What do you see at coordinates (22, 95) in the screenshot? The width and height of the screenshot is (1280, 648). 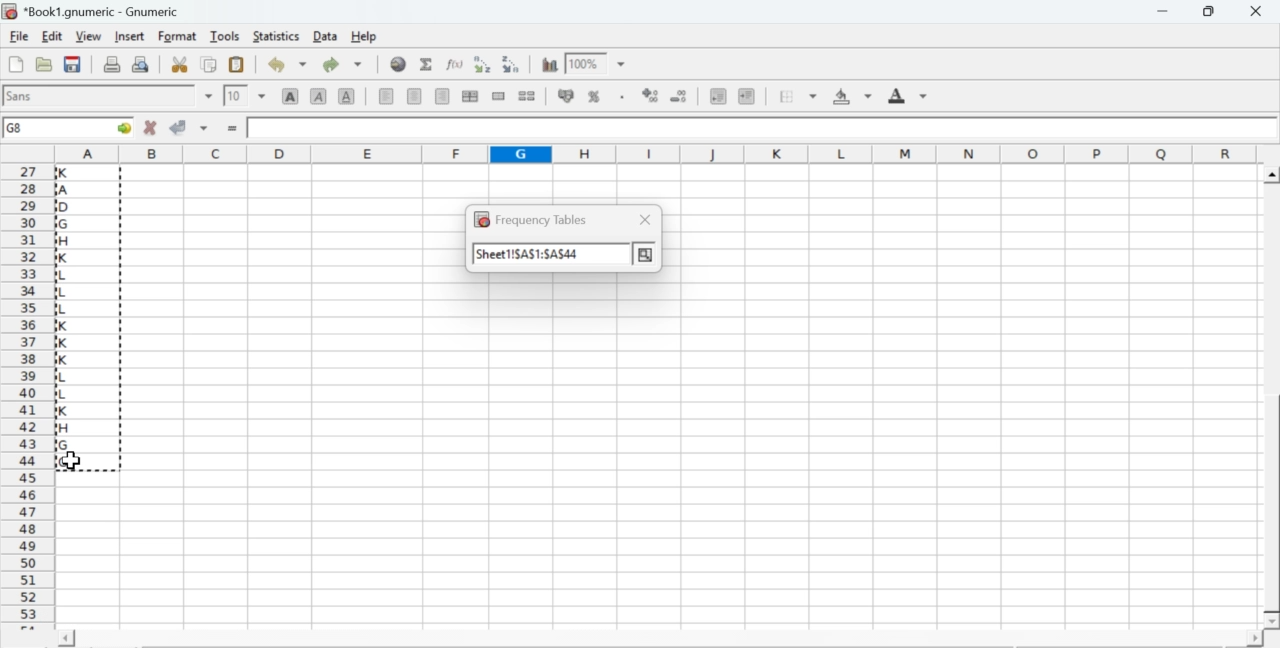 I see `font` at bounding box center [22, 95].